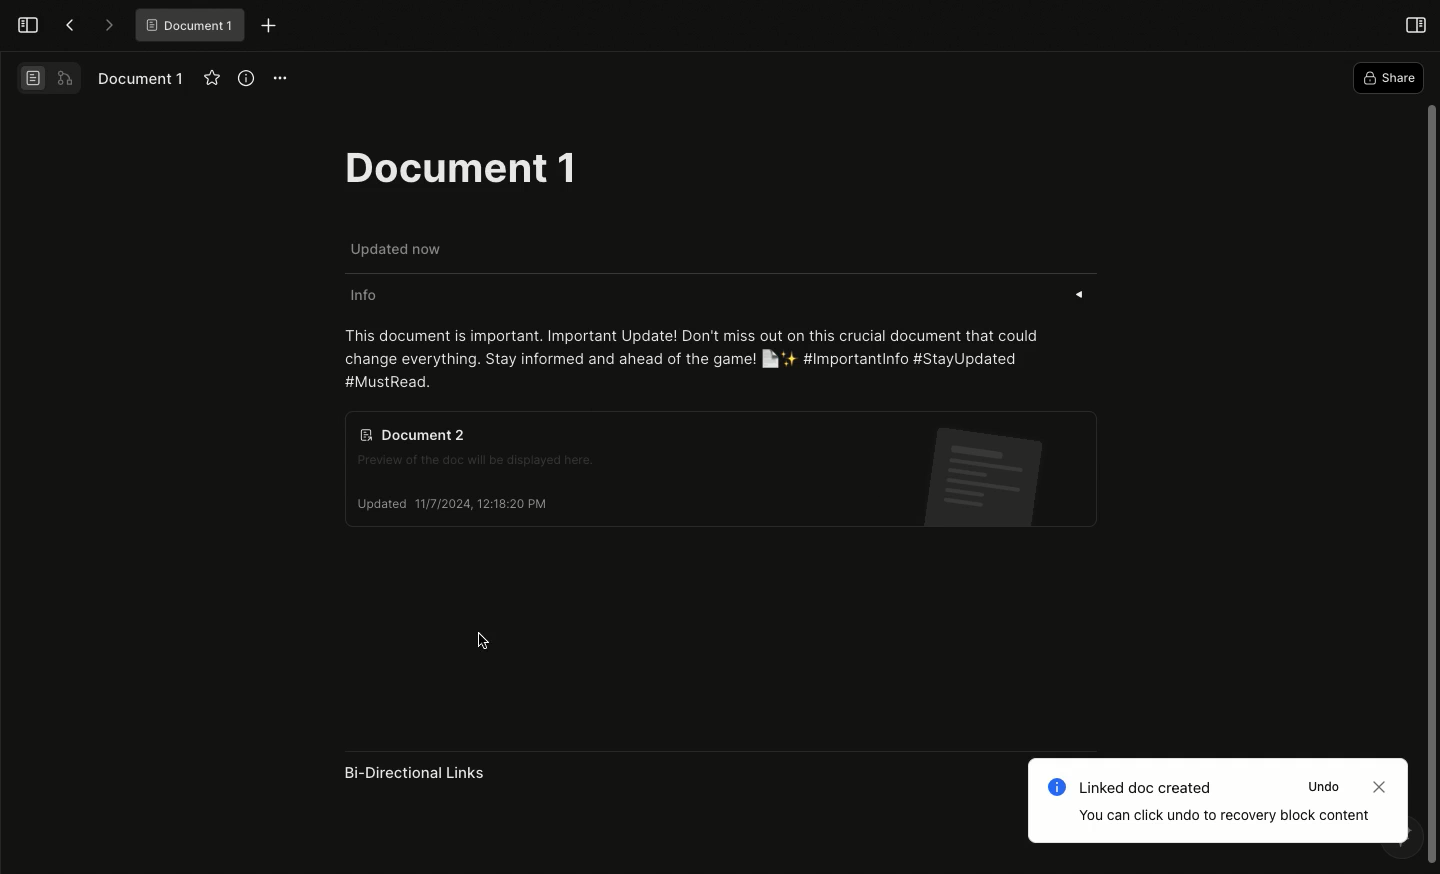  What do you see at coordinates (64, 24) in the screenshot?
I see `Back` at bounding box center [64, 24].